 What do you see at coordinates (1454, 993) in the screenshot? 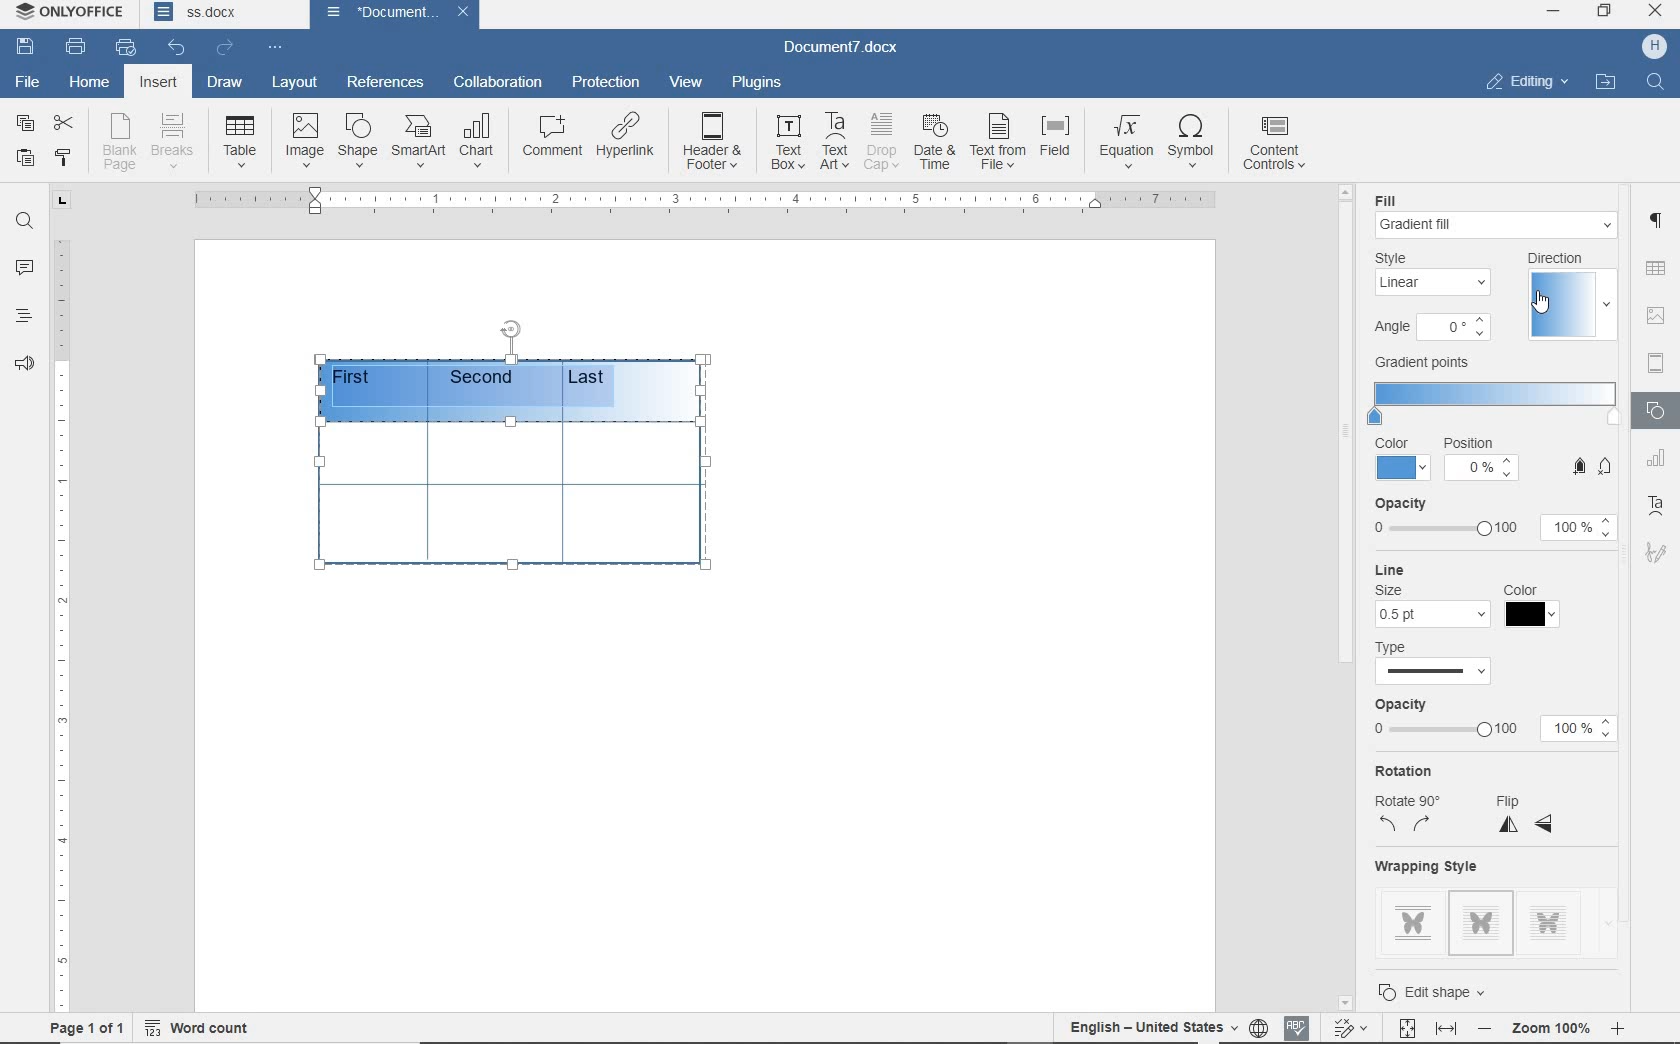
I see `edit shape` at bounding box center [1454, 993].